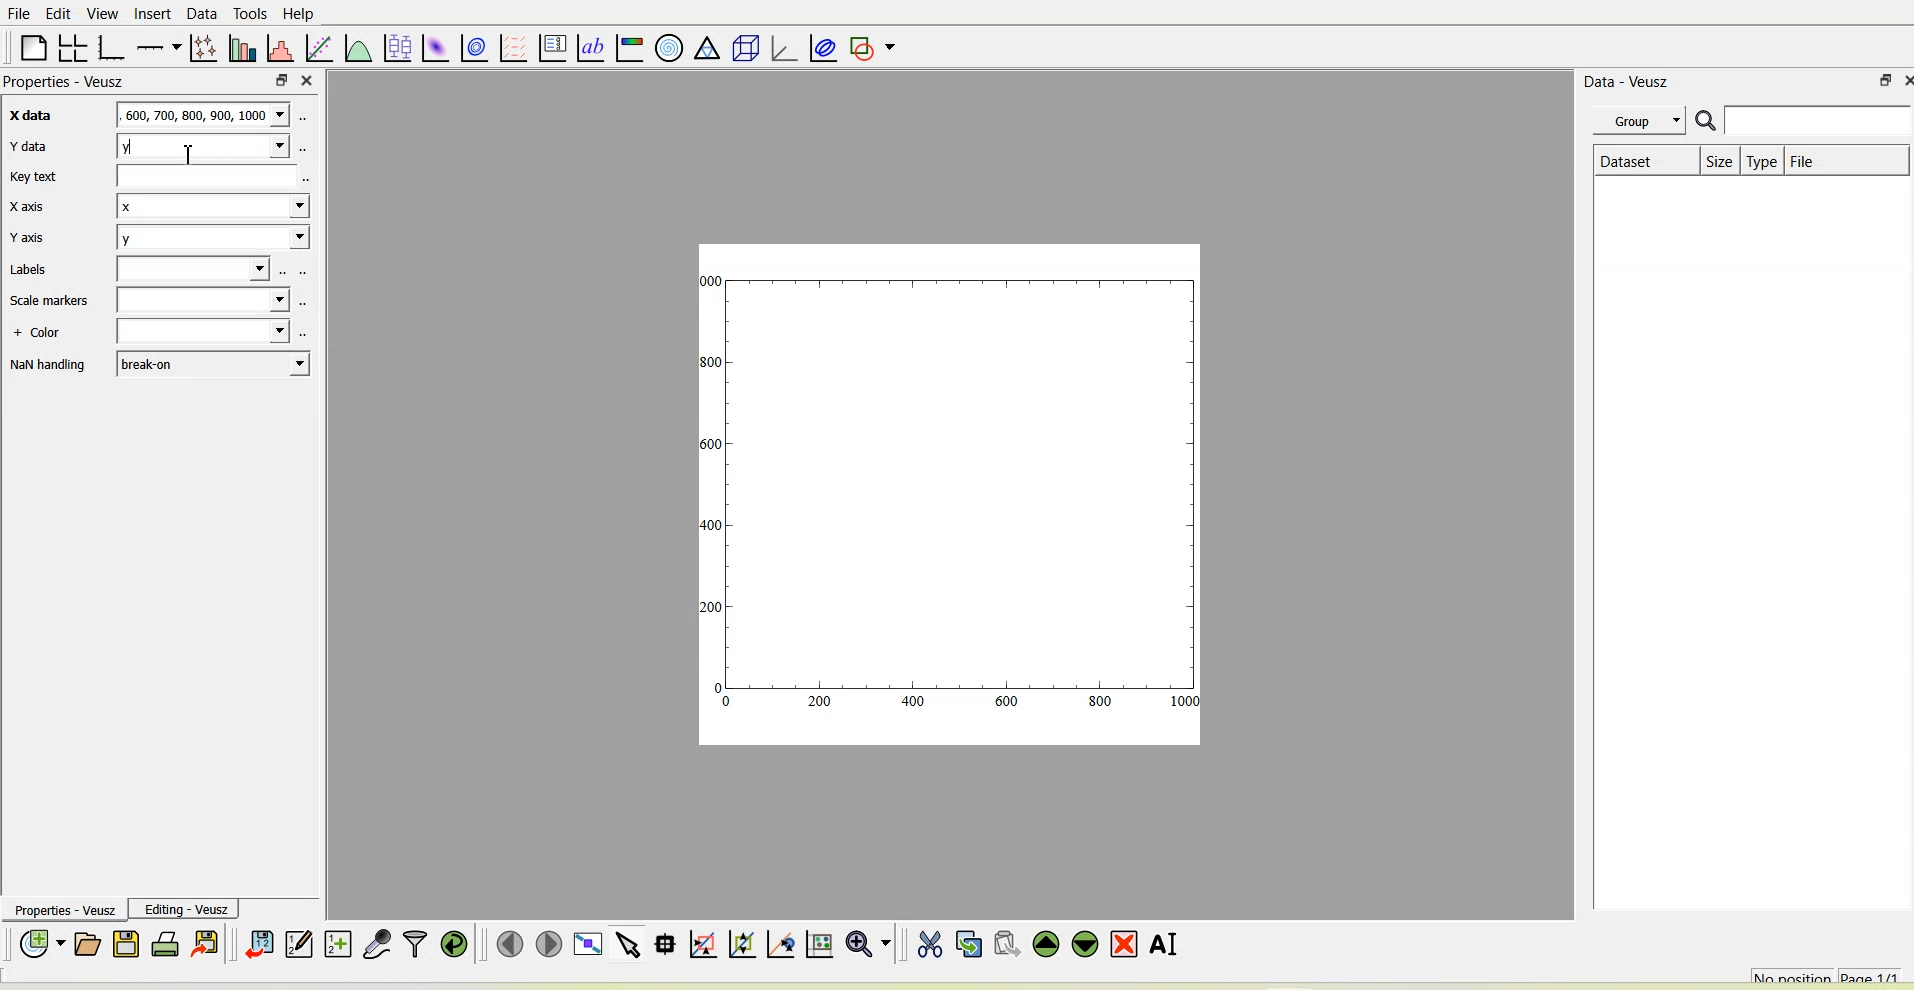  Describe the element at coordinates (73, 48) in the screenshot. I see `Arrange graphs in a grid` at that location.